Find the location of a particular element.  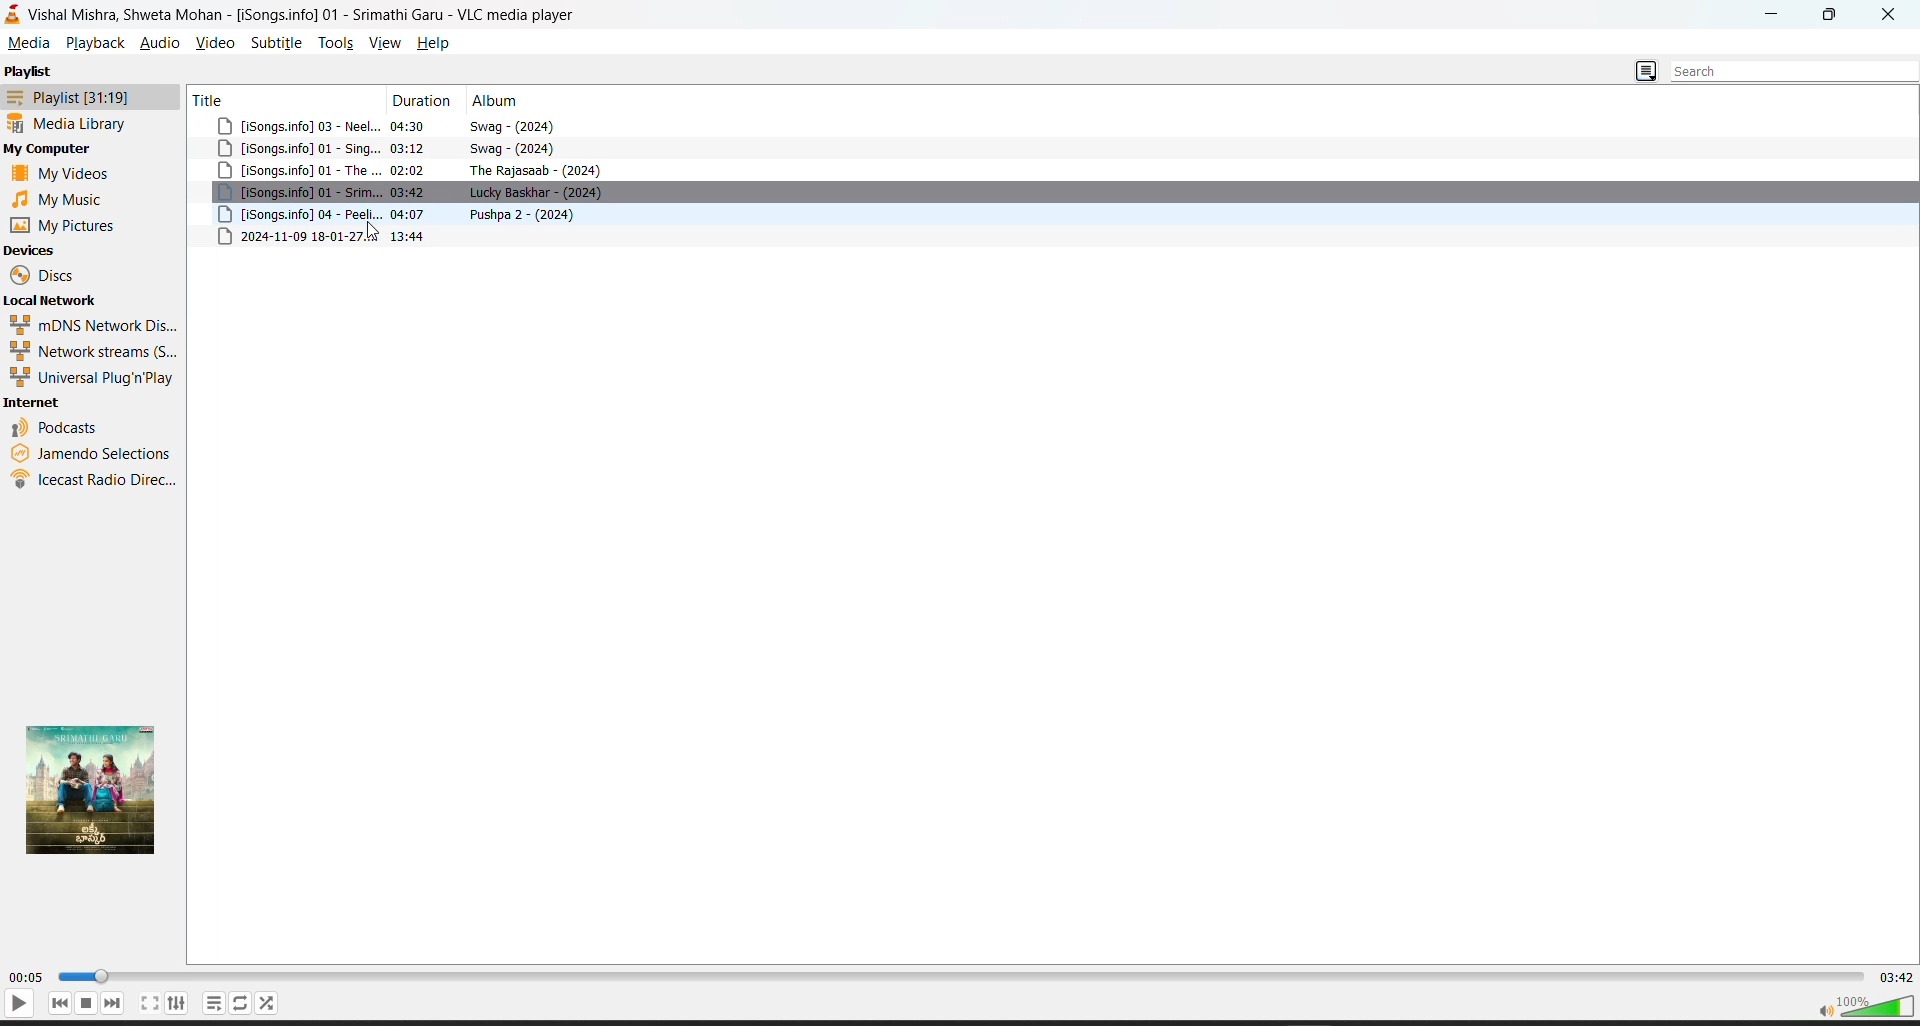

04:07 is located at coordinates (405, 213).